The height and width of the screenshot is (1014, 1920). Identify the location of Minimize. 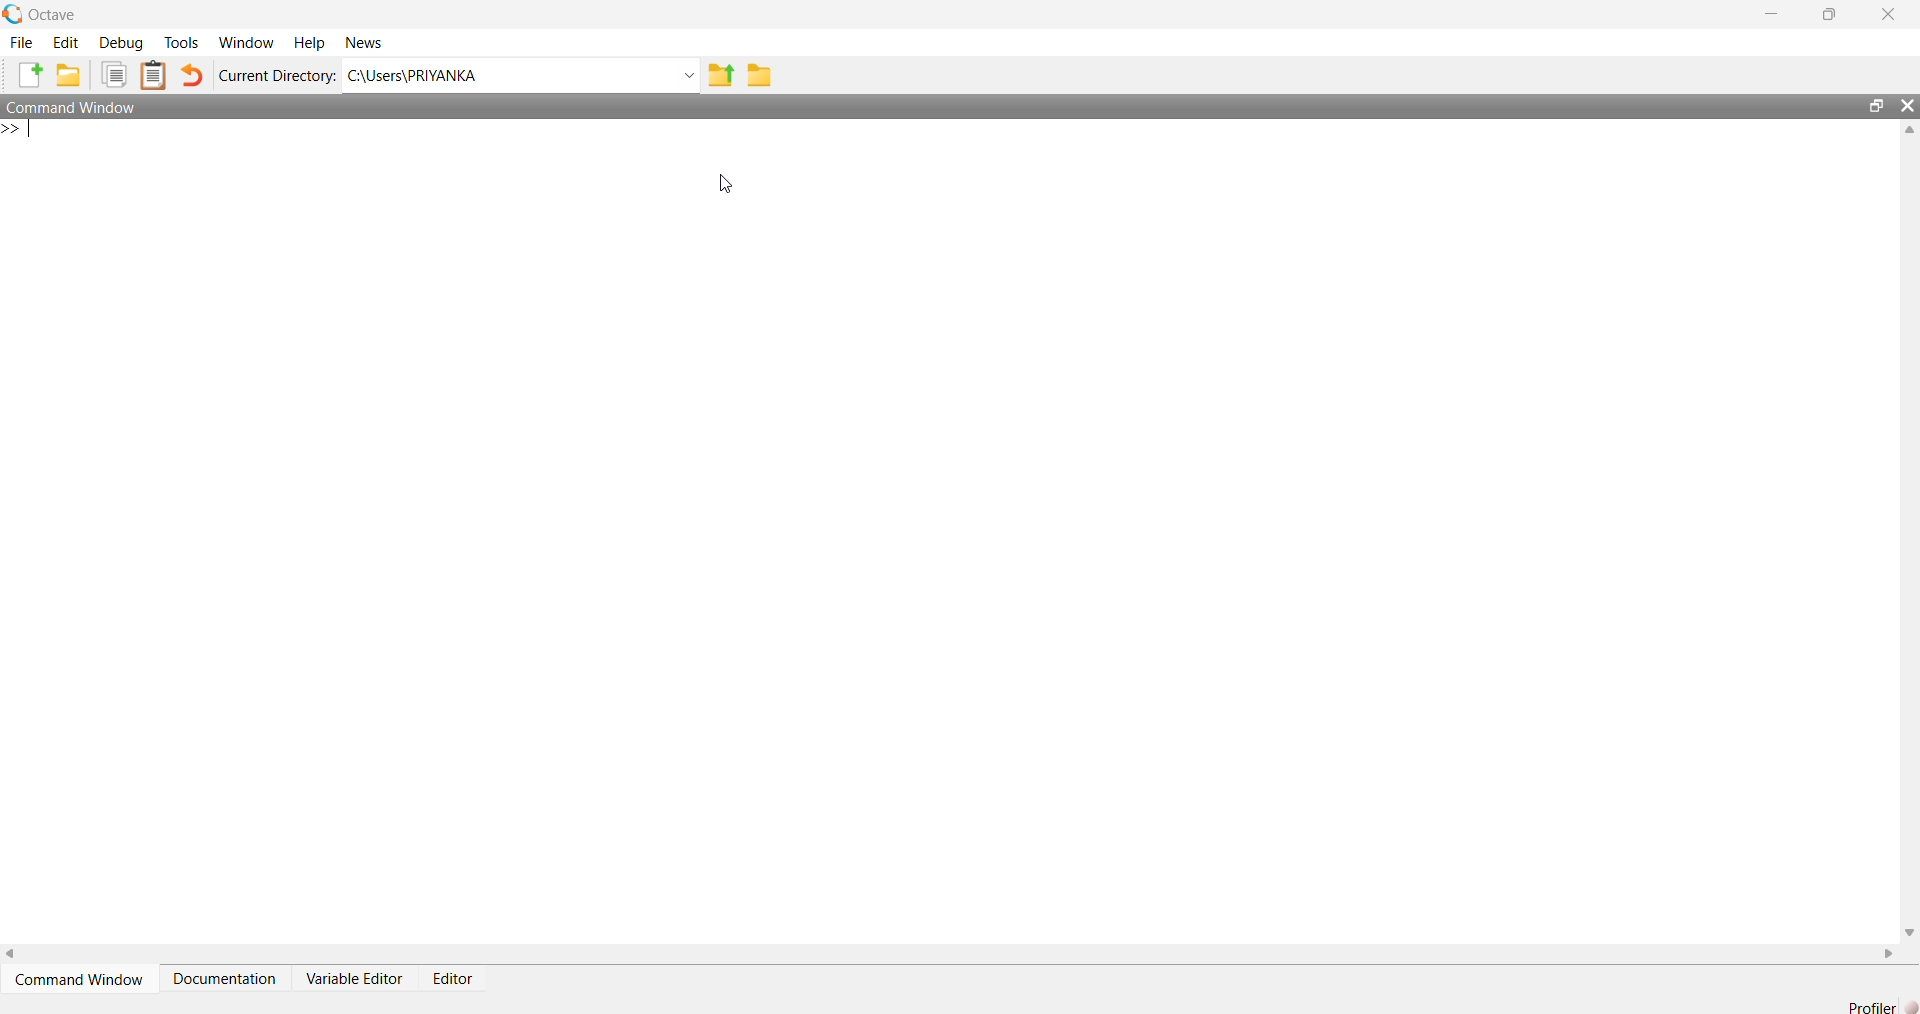
(1781, 15).